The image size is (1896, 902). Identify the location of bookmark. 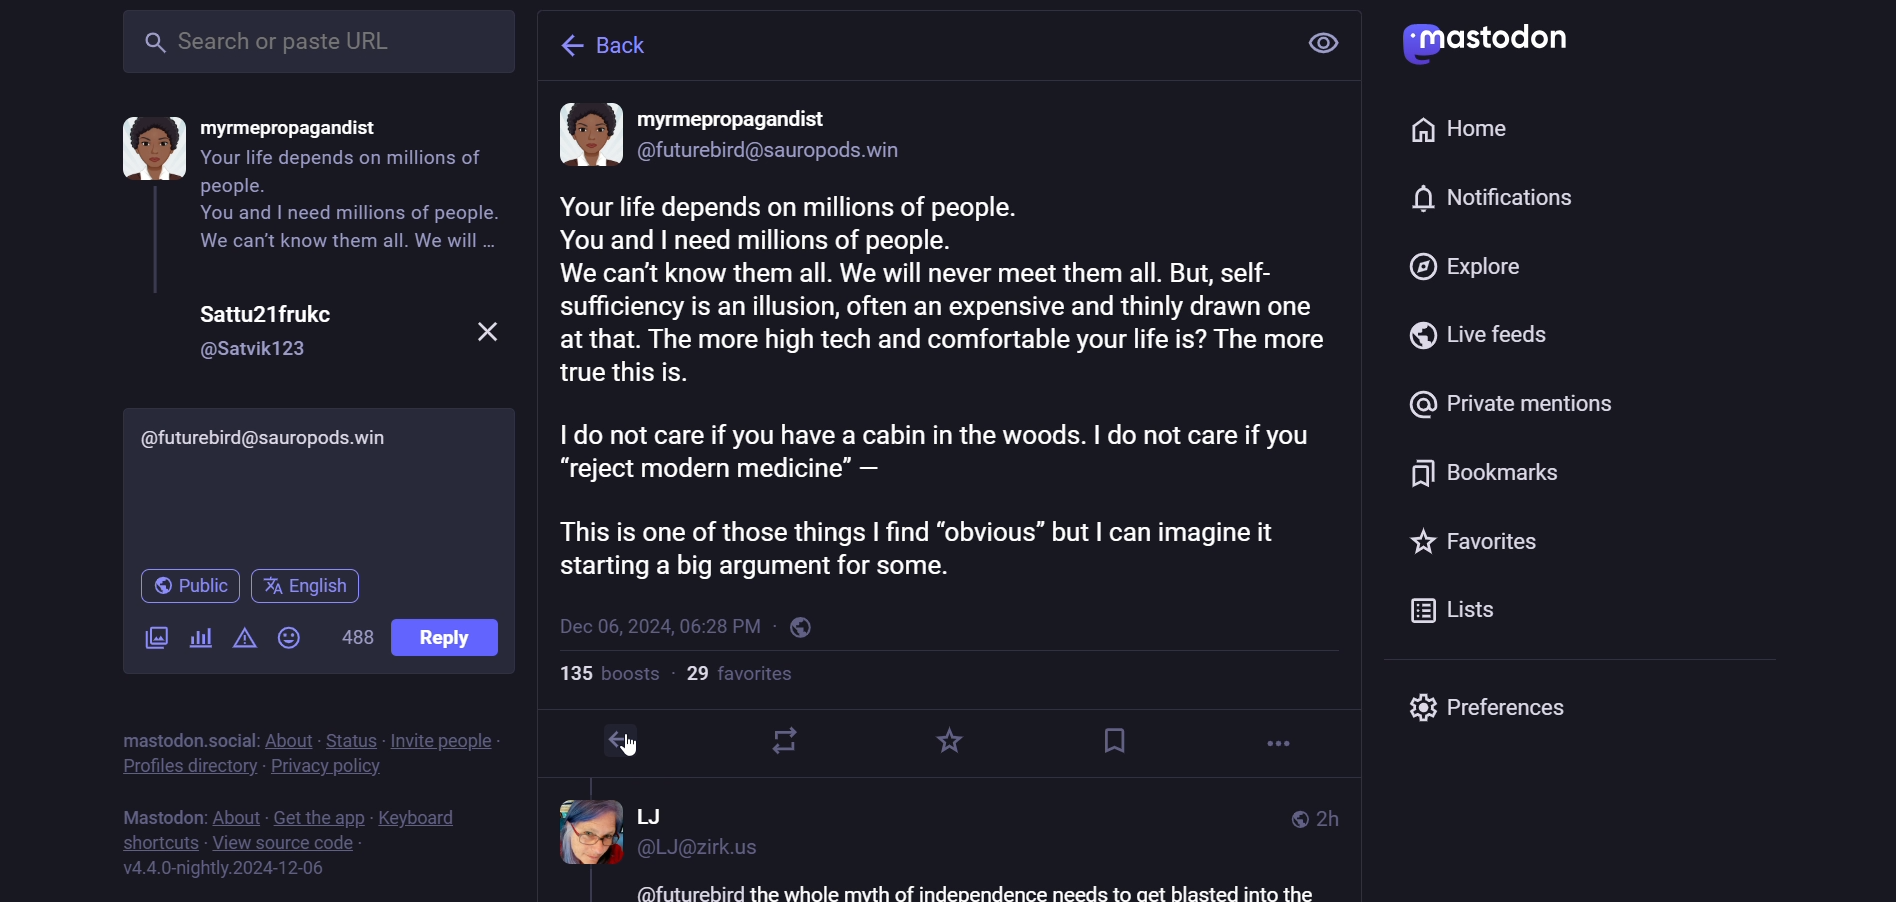
(1109, 738).